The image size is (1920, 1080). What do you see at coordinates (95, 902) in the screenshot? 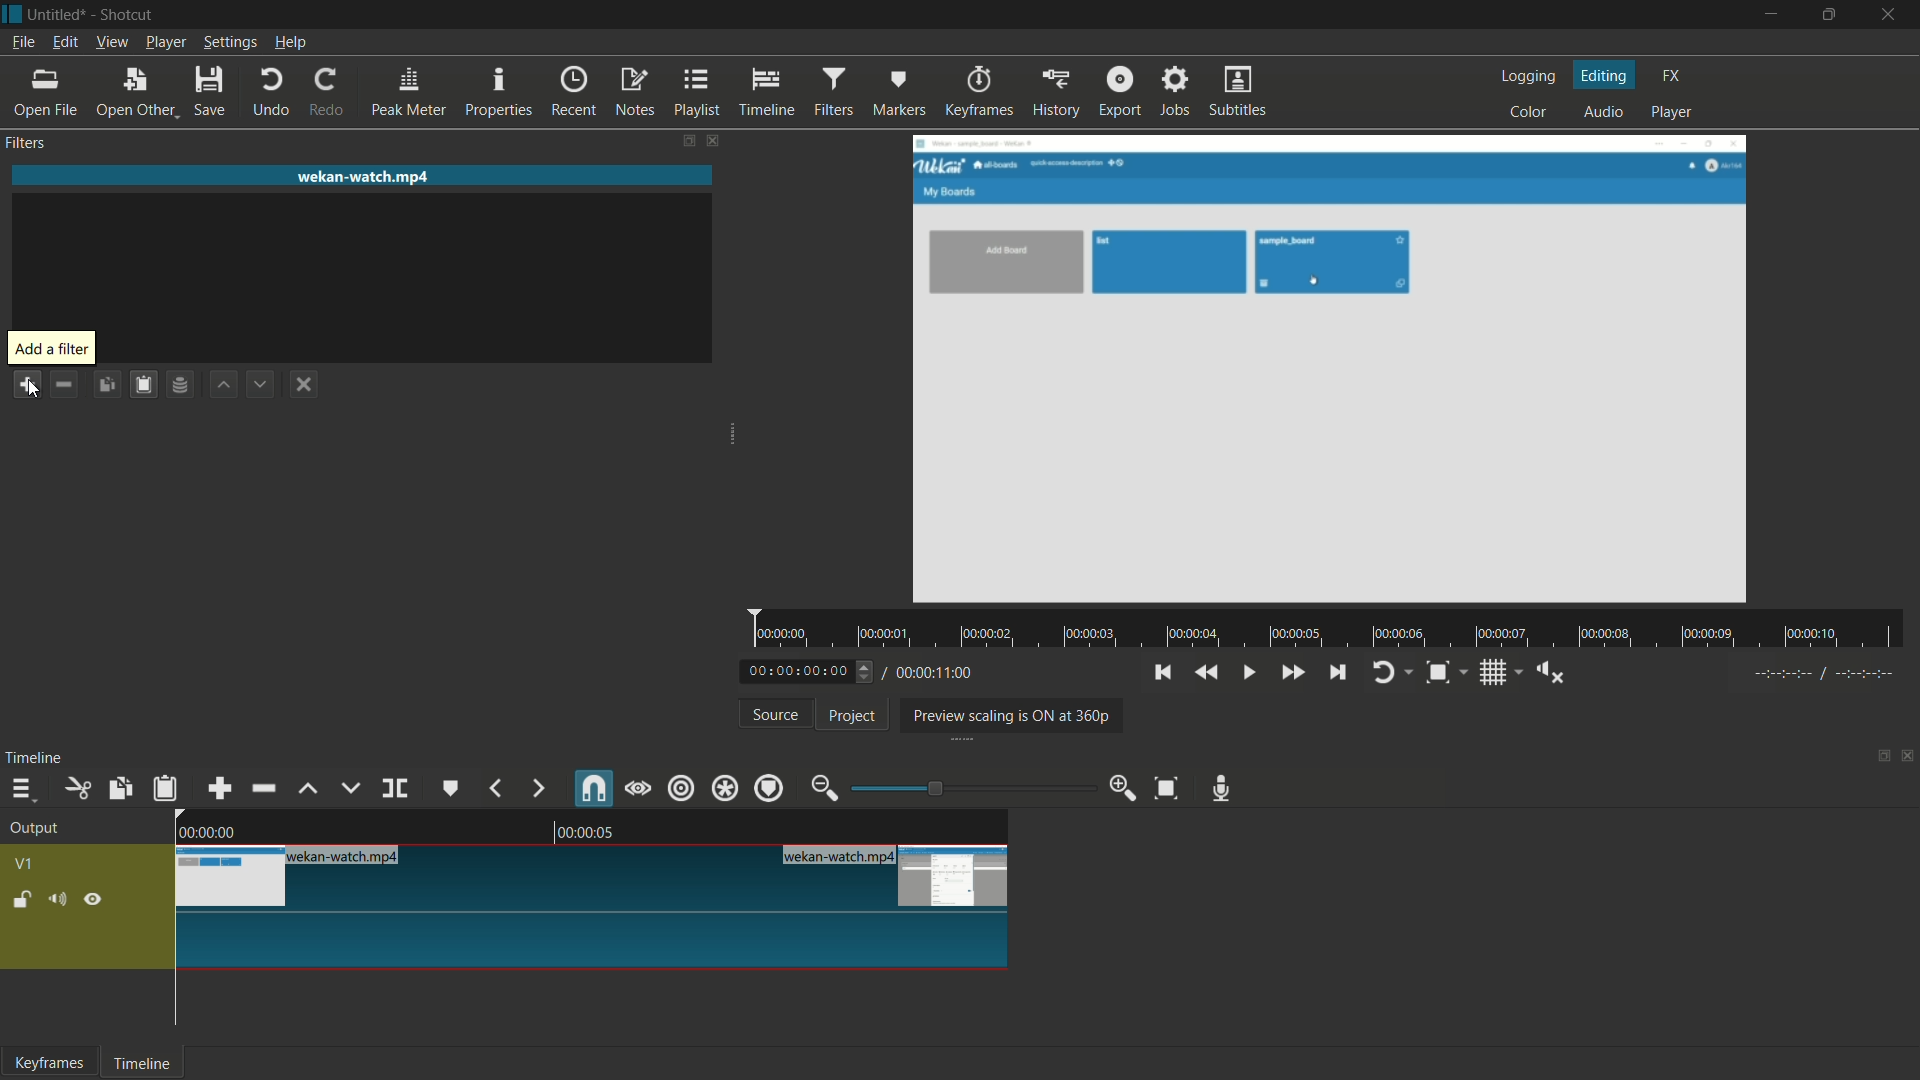
I see `hide` at bounding box center [95, 902].